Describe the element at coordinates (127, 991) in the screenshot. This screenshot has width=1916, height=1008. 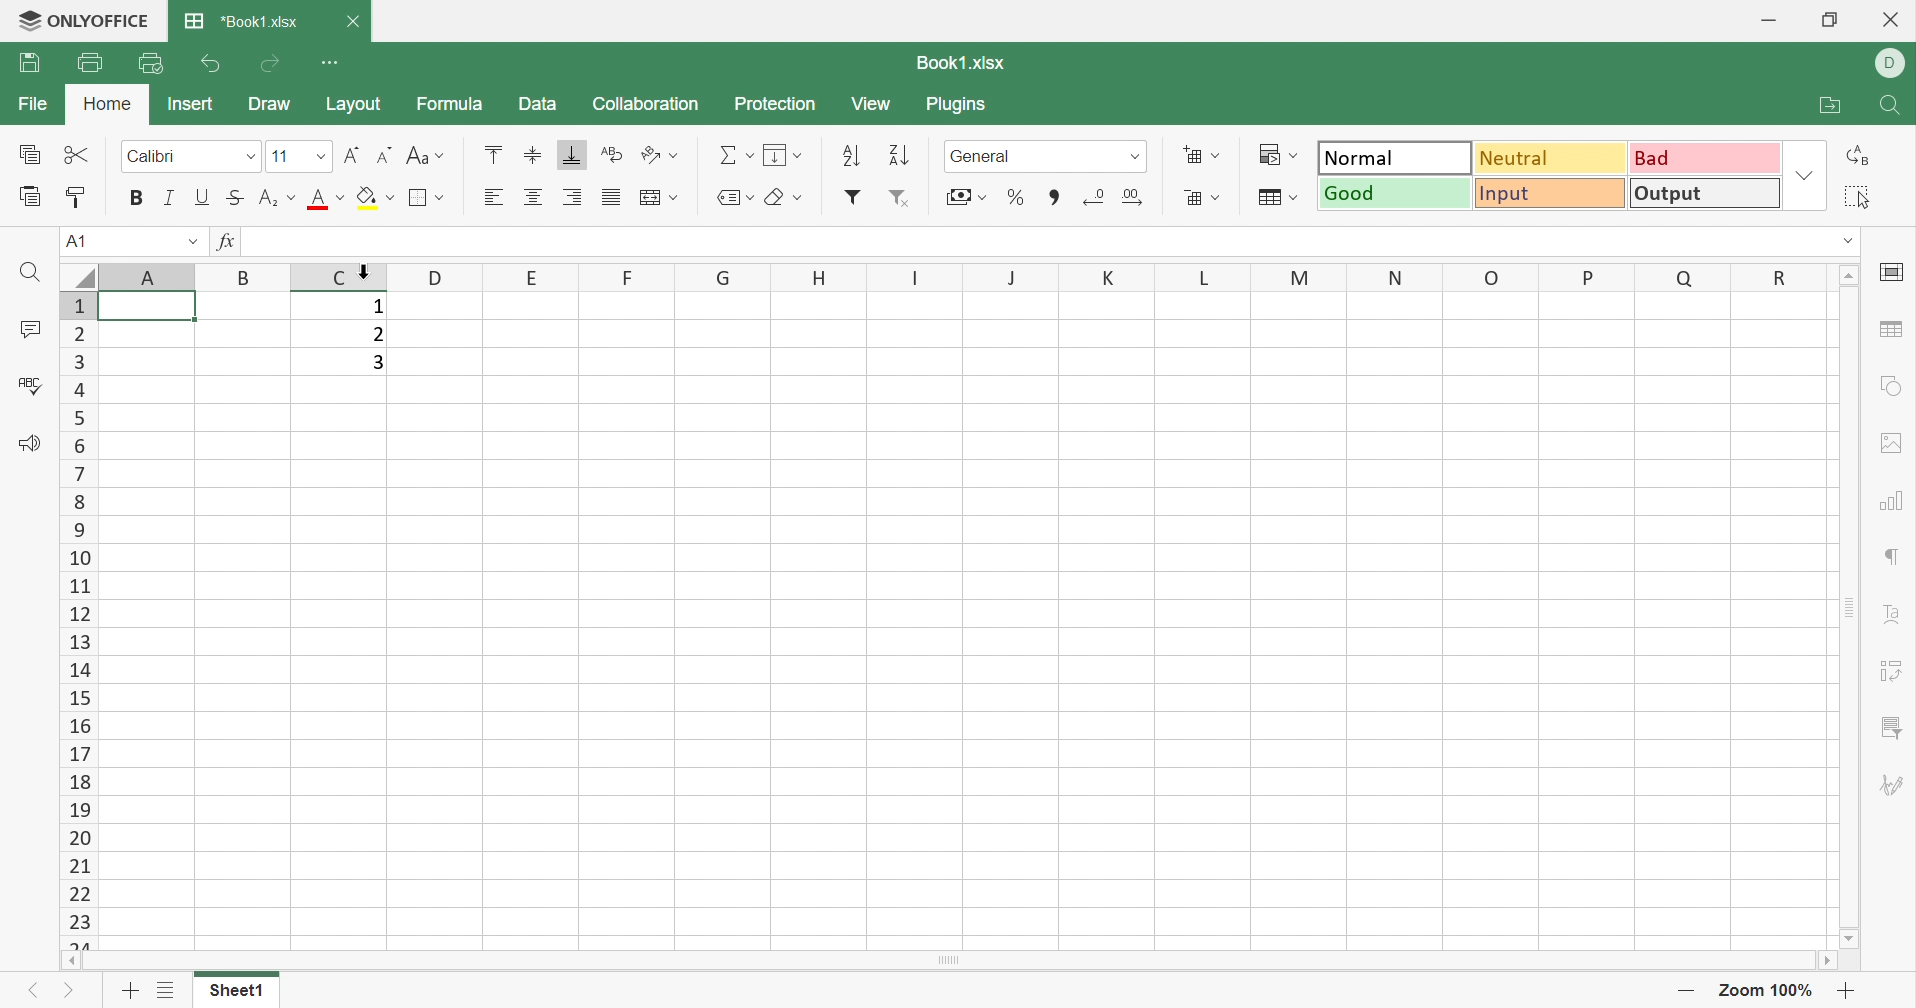
I see `Add Sheet` at that location.